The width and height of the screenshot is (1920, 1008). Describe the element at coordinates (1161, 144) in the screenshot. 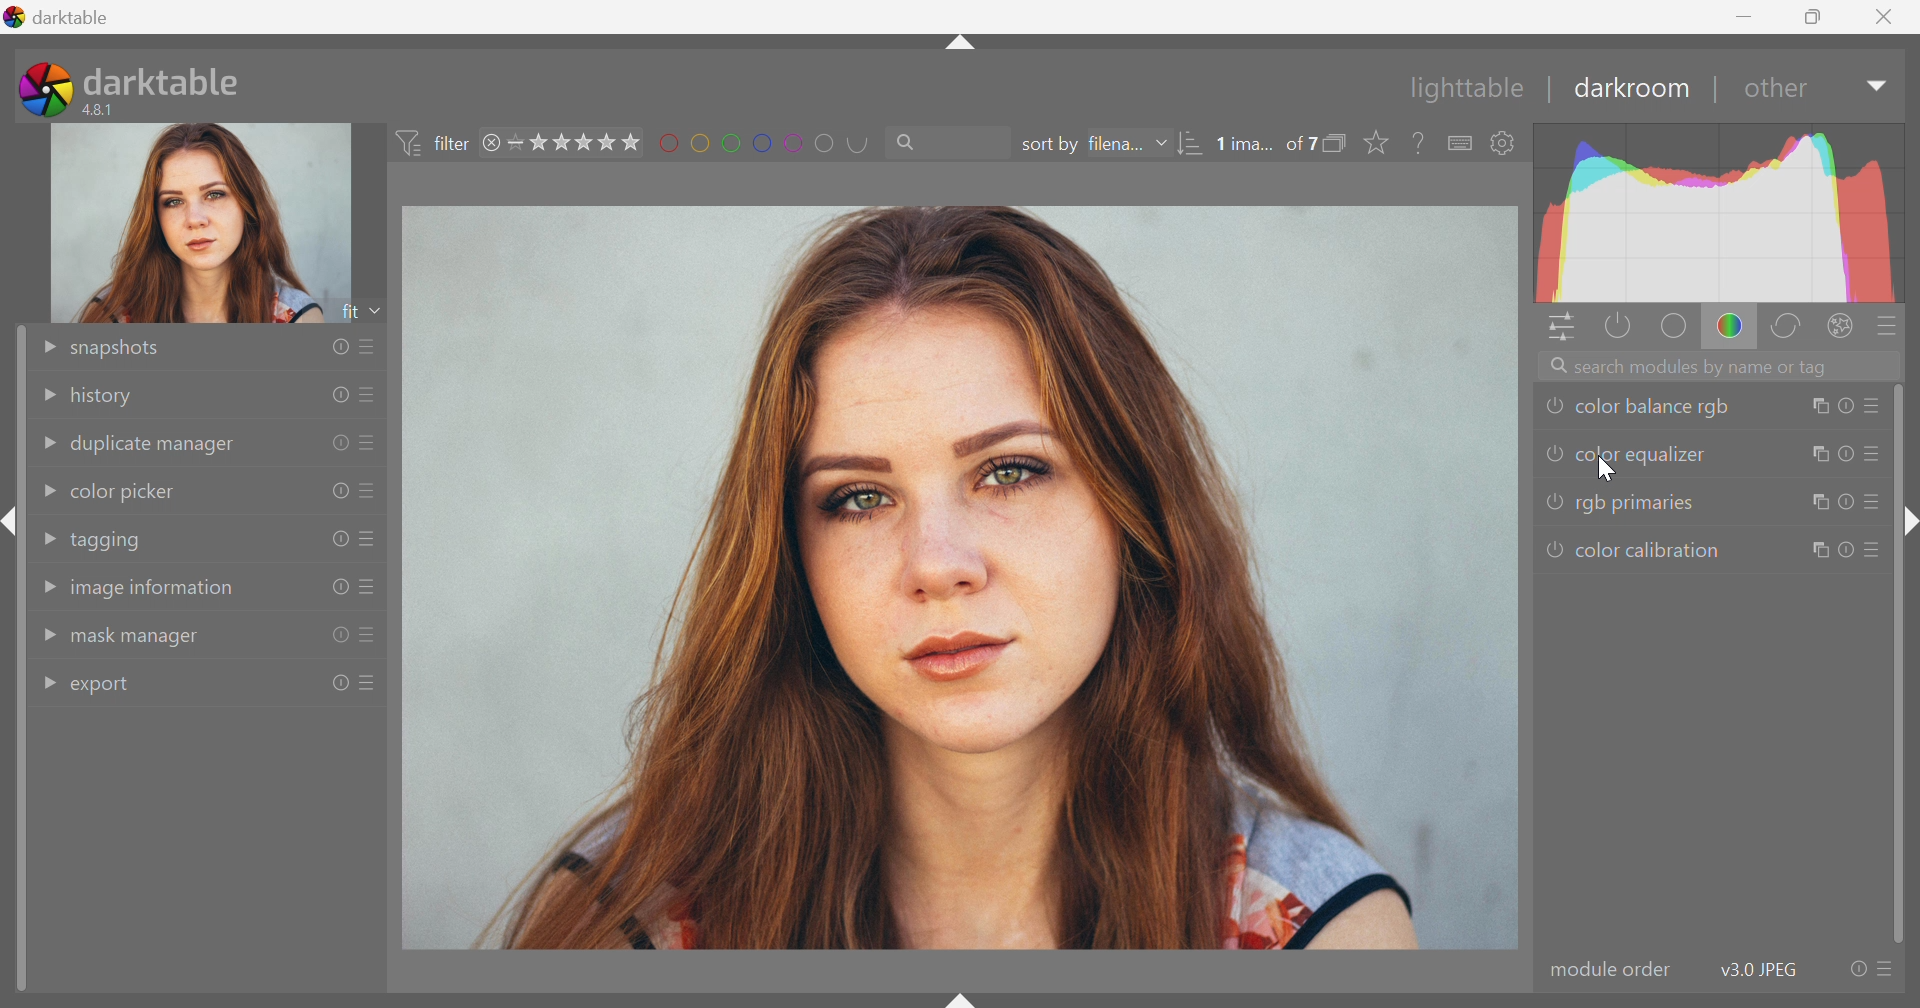

I see `Drop Down` at that location.